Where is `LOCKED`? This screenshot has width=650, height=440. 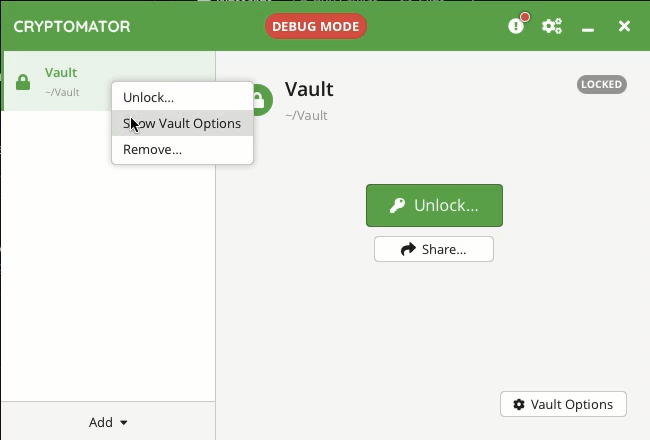
LOCKED is located at coordinates (603, 84).